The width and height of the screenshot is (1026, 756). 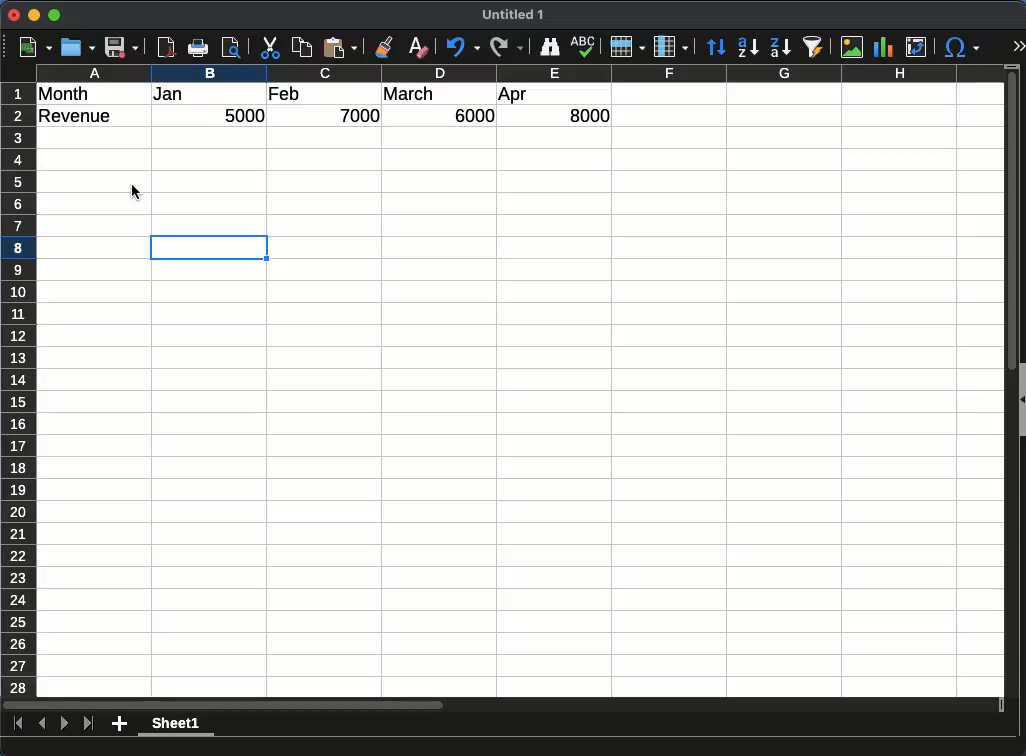 What do you see at coordinates (715, 48) in the screenshot?
I see `sort` at bounding box center [715, 48].